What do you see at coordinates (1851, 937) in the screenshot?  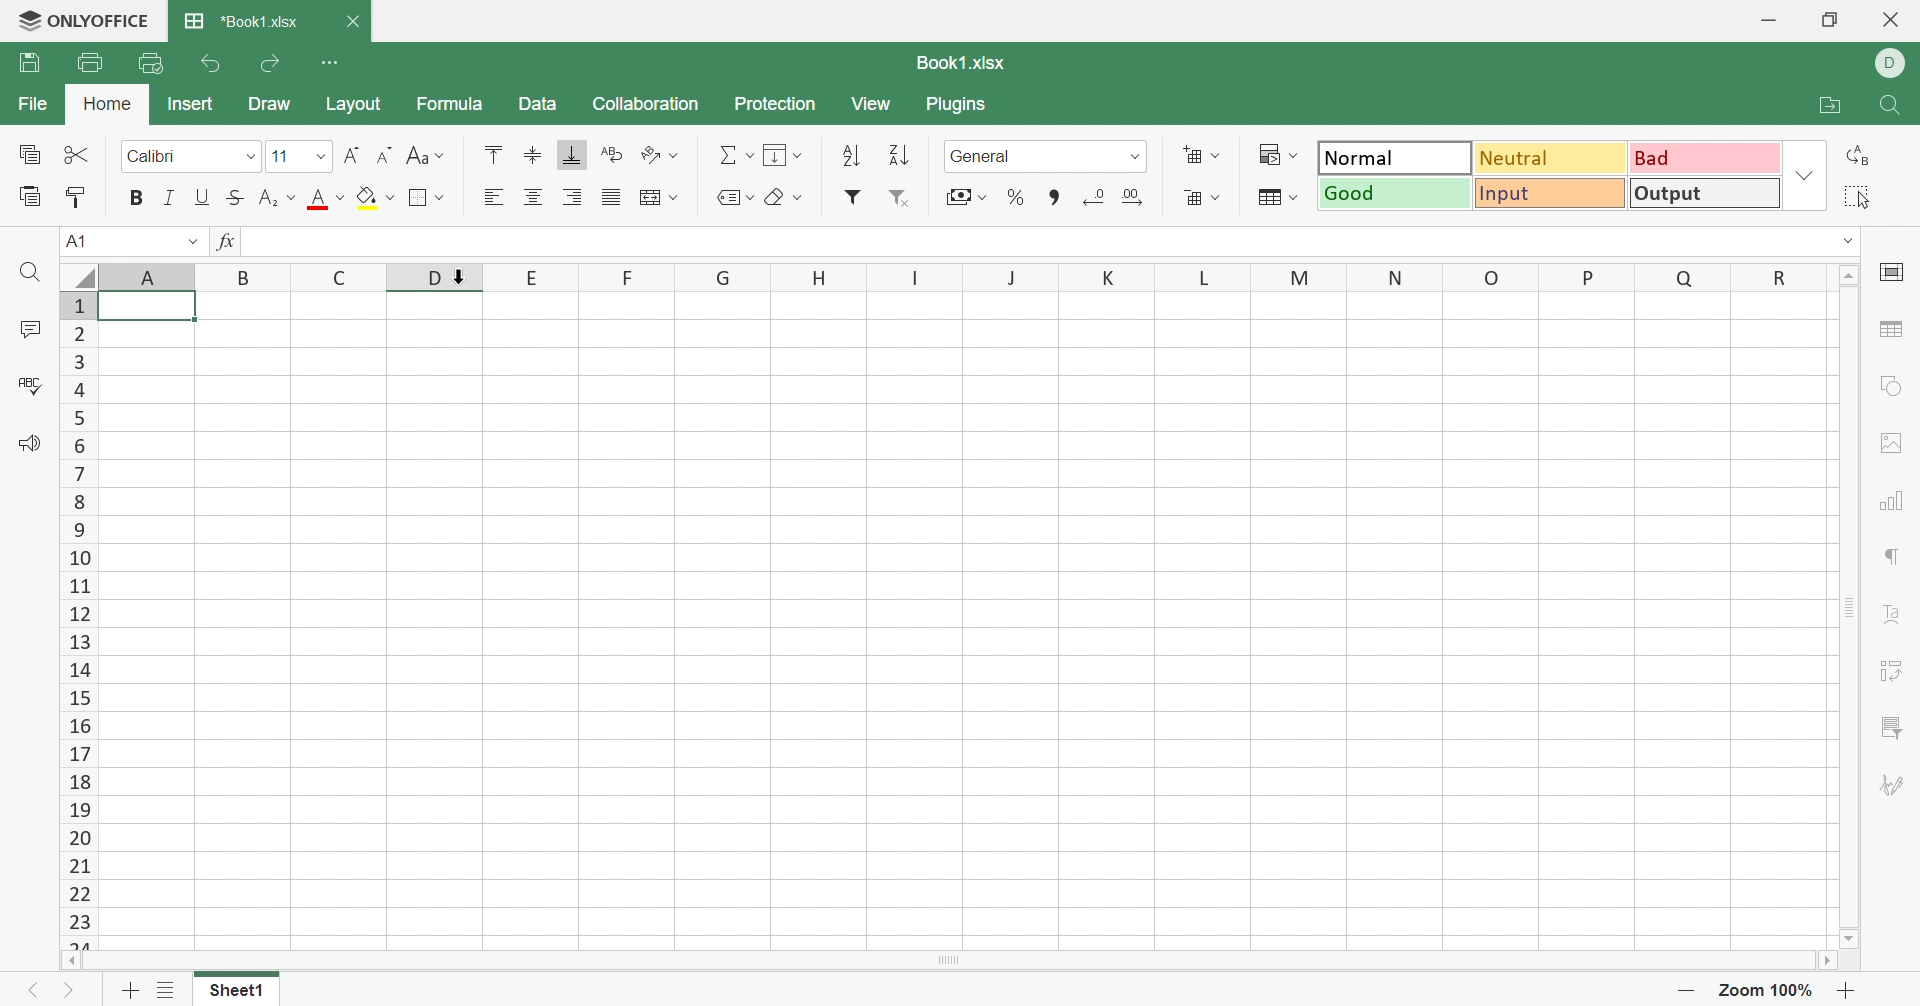 I see `Scroll Down` at bounding box center [1851, 937].